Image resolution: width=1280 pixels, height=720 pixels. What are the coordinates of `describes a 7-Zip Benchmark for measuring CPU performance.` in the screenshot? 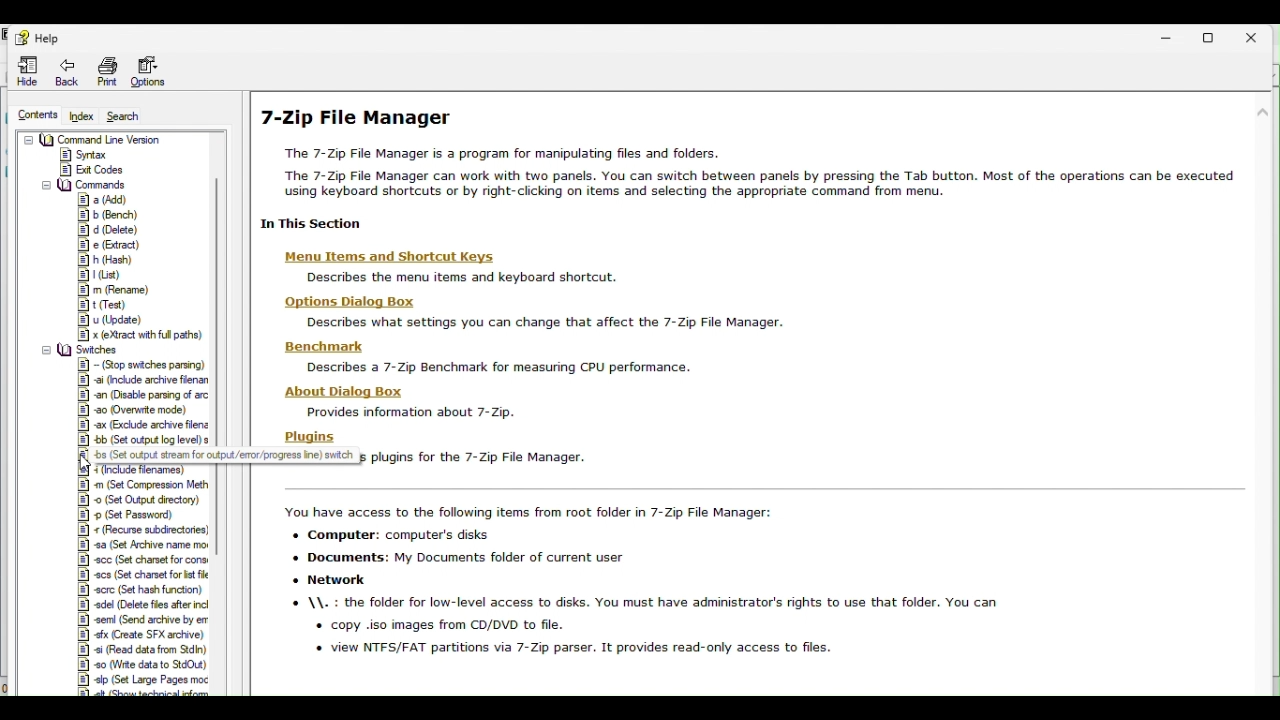 It's located at (501, 367).